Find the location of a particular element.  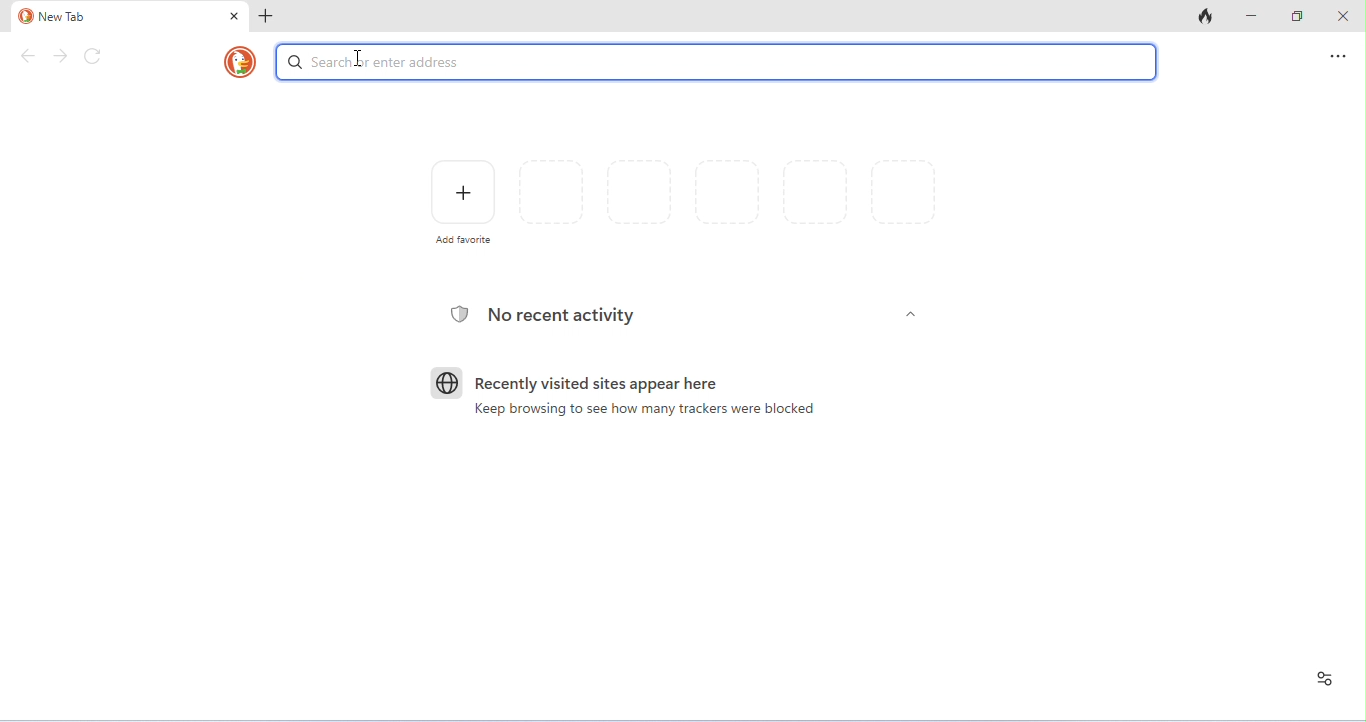

color change in search or enter address is located at coordinates (718, 60).